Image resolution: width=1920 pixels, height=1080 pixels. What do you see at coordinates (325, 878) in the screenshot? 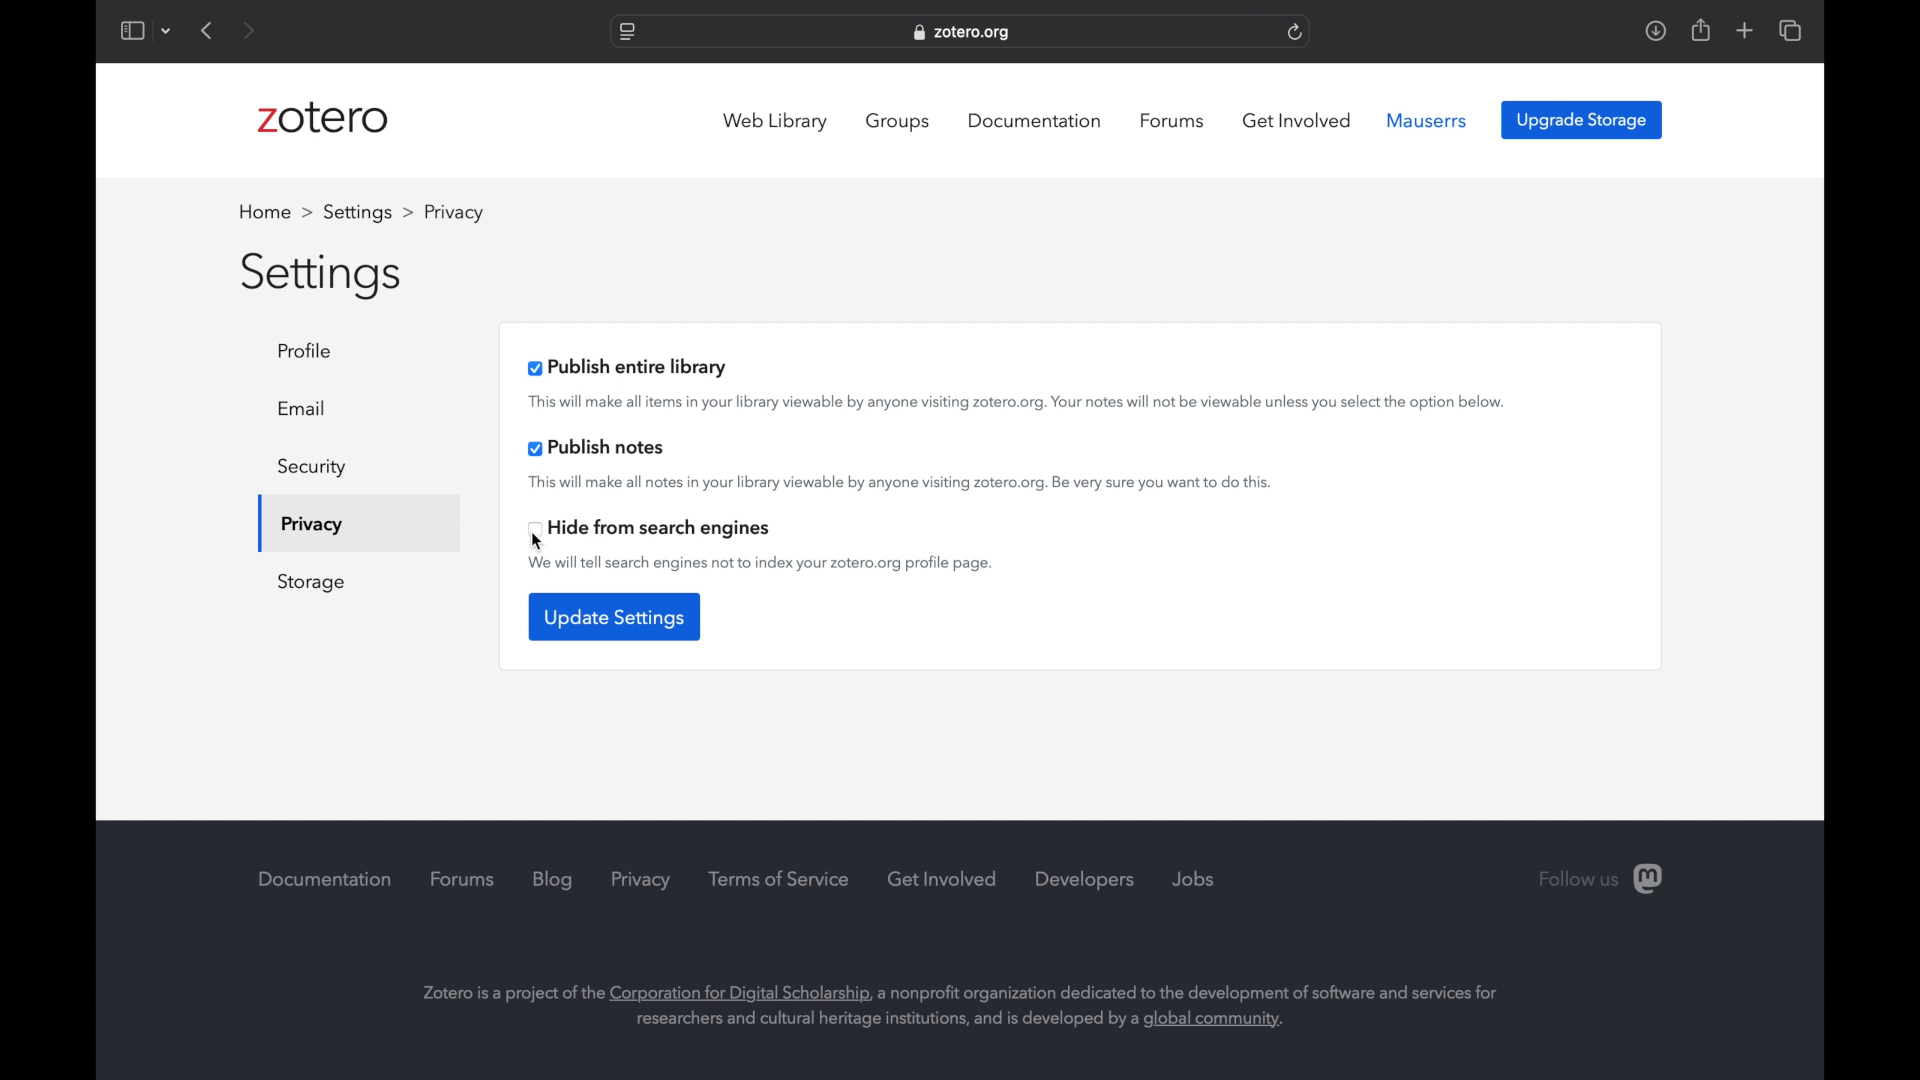
I see `documentation` at bounding box center [325, 878].